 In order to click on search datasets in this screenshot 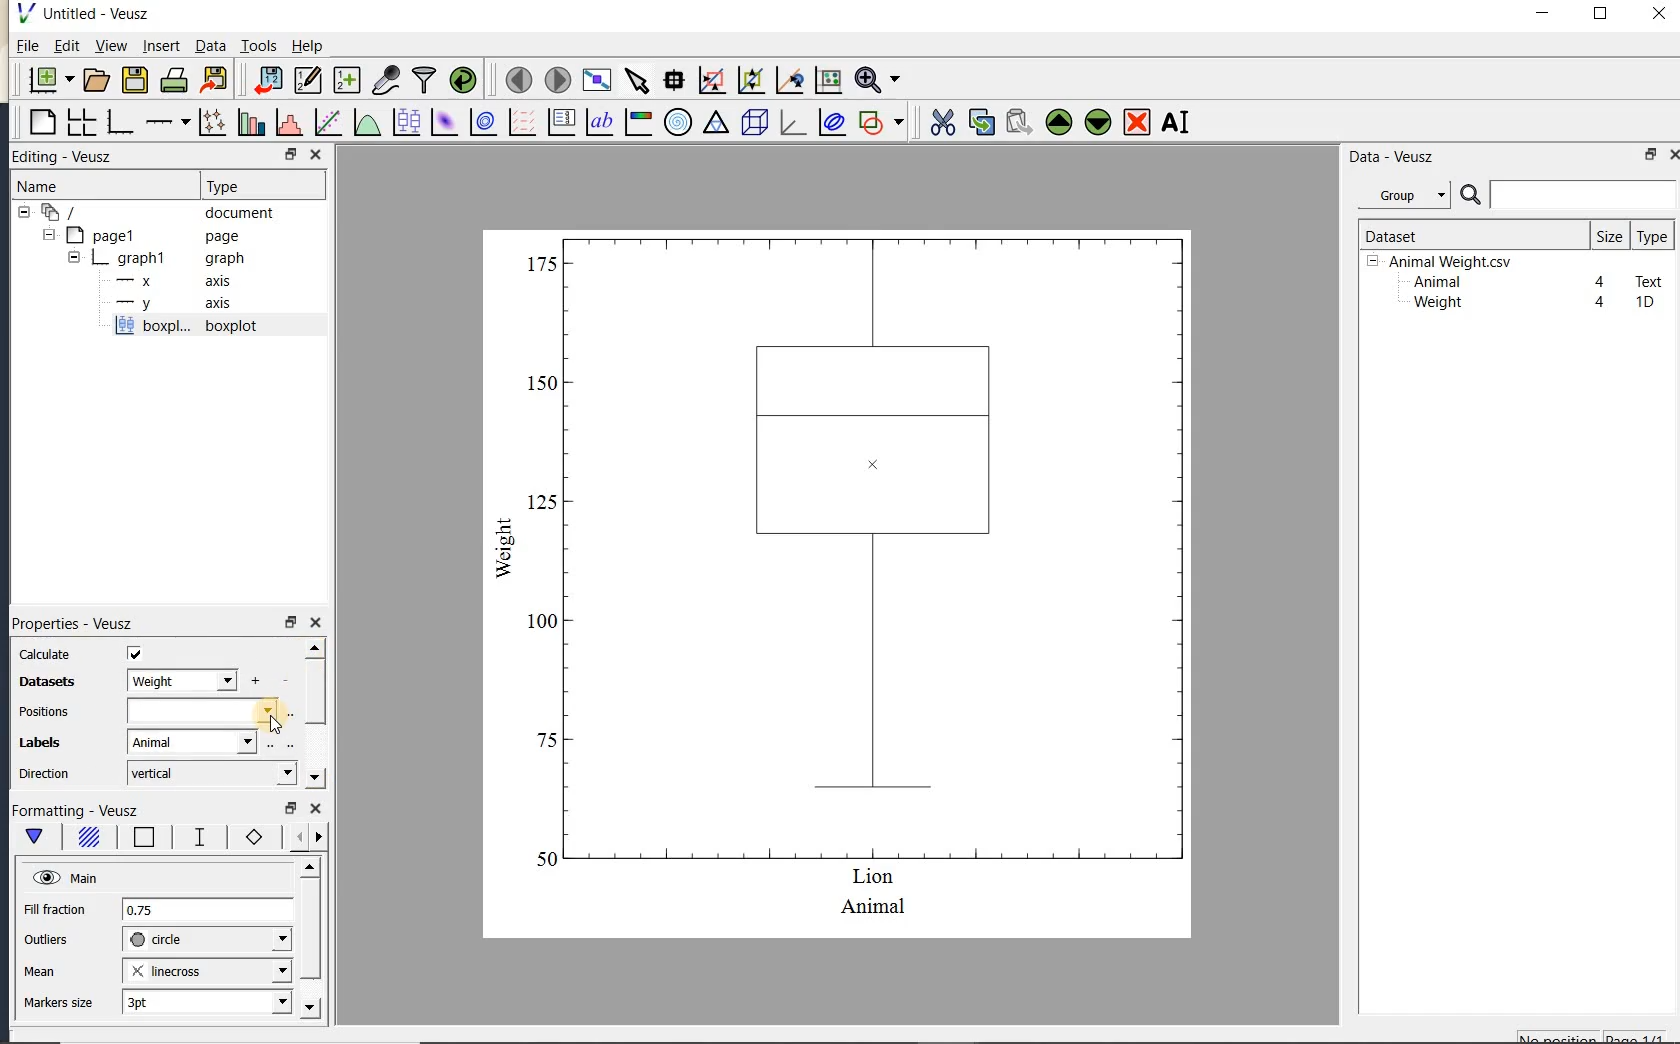, I will do `click(1568, 195)`.